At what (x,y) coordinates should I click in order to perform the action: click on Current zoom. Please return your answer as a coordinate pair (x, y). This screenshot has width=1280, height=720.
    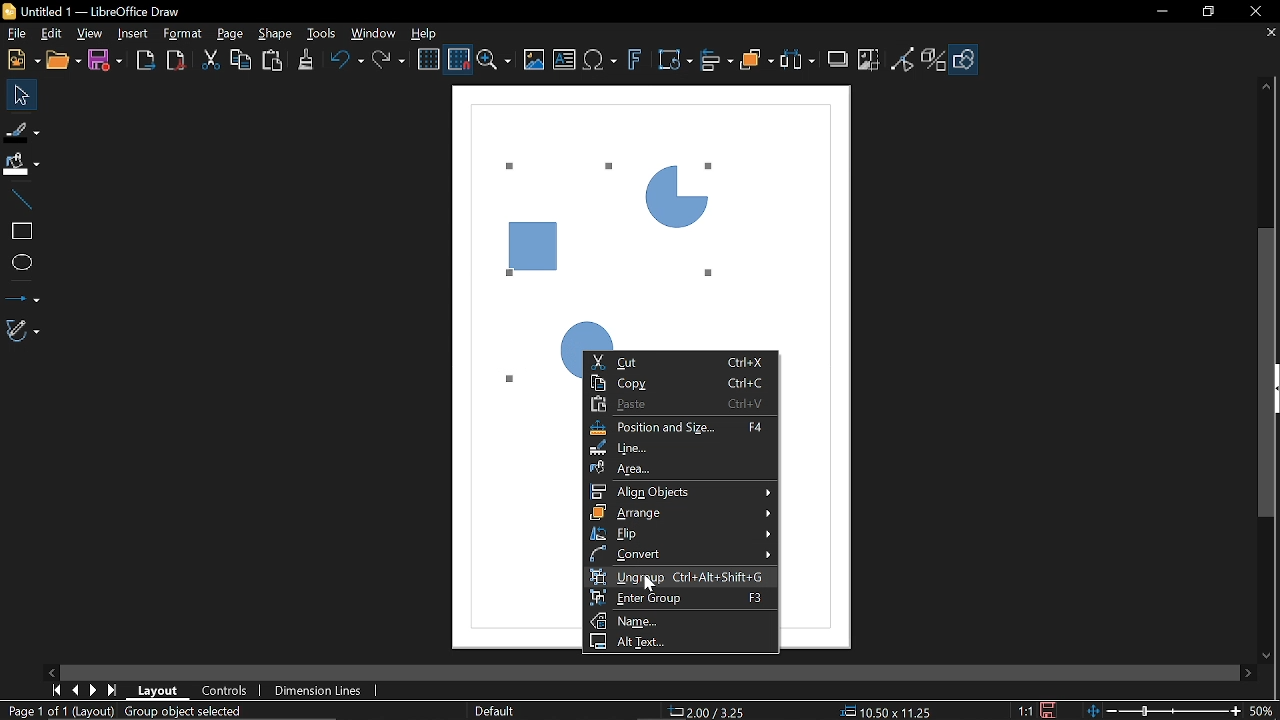
    Looking at the image, I should click on (1264, 710).